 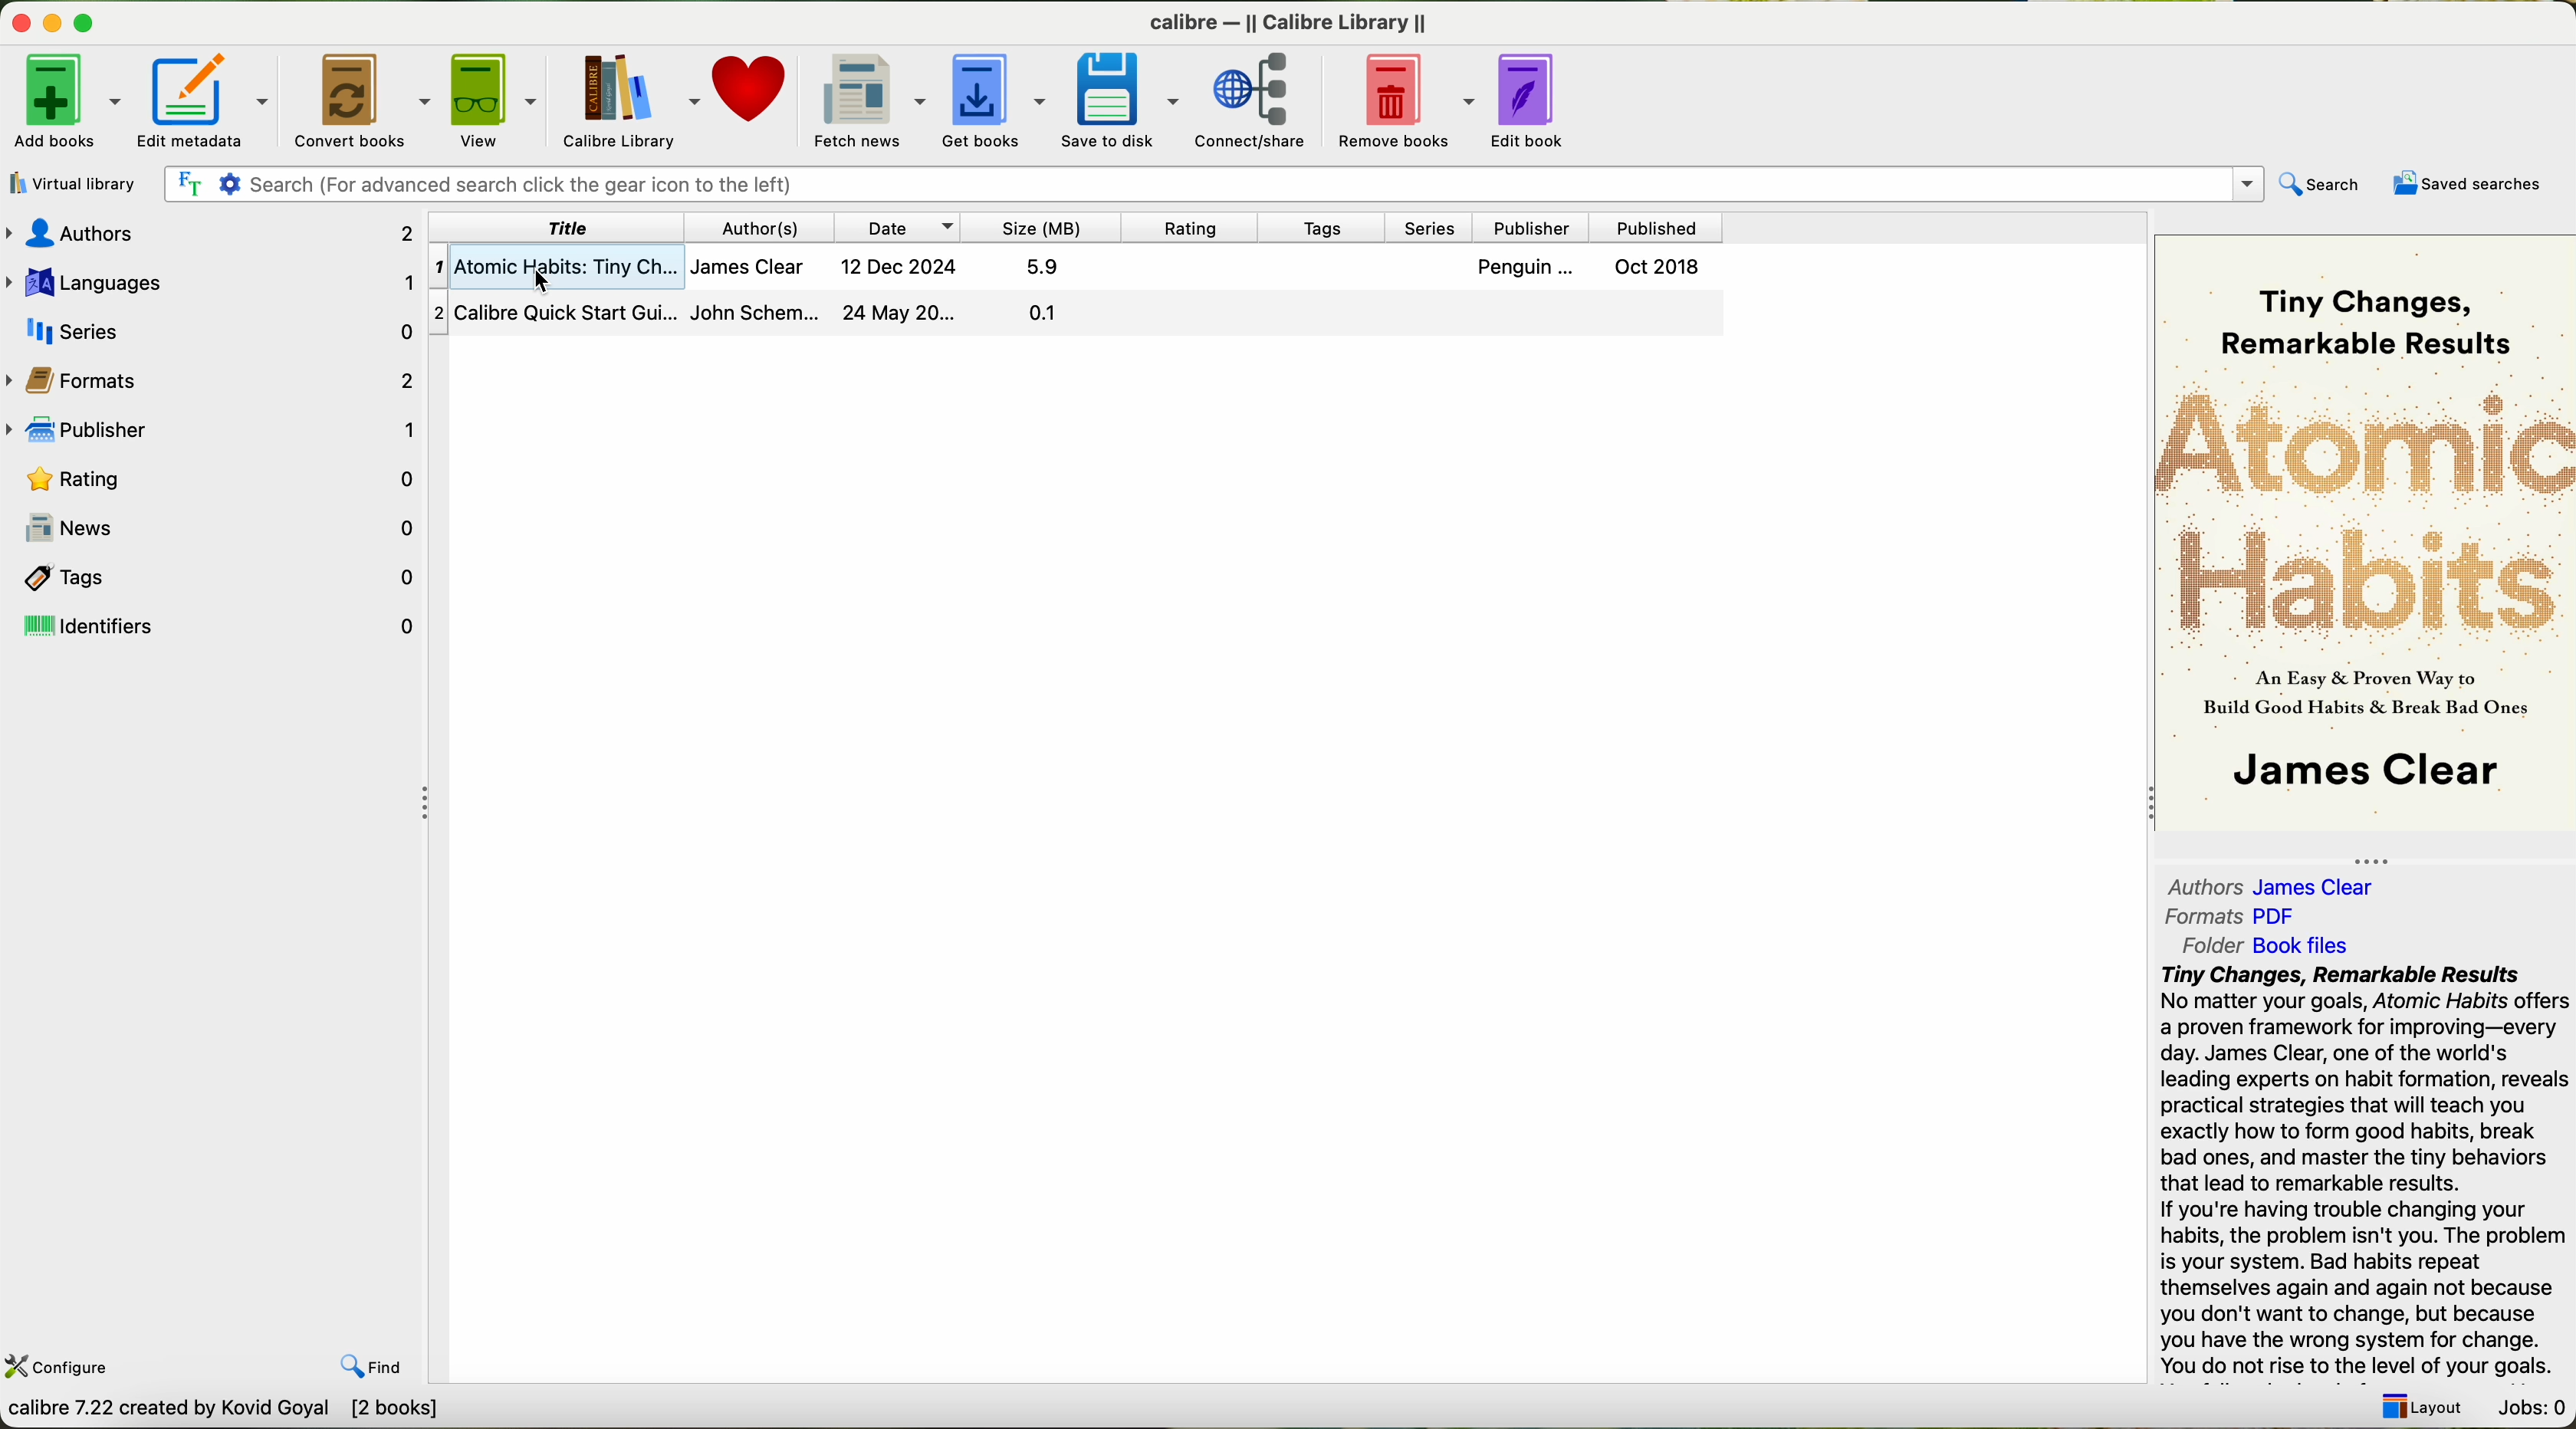 What do you see at coordinates (2367, 1173) in the screenshot?
I see `summary` at bounding box center [2367, 1173].